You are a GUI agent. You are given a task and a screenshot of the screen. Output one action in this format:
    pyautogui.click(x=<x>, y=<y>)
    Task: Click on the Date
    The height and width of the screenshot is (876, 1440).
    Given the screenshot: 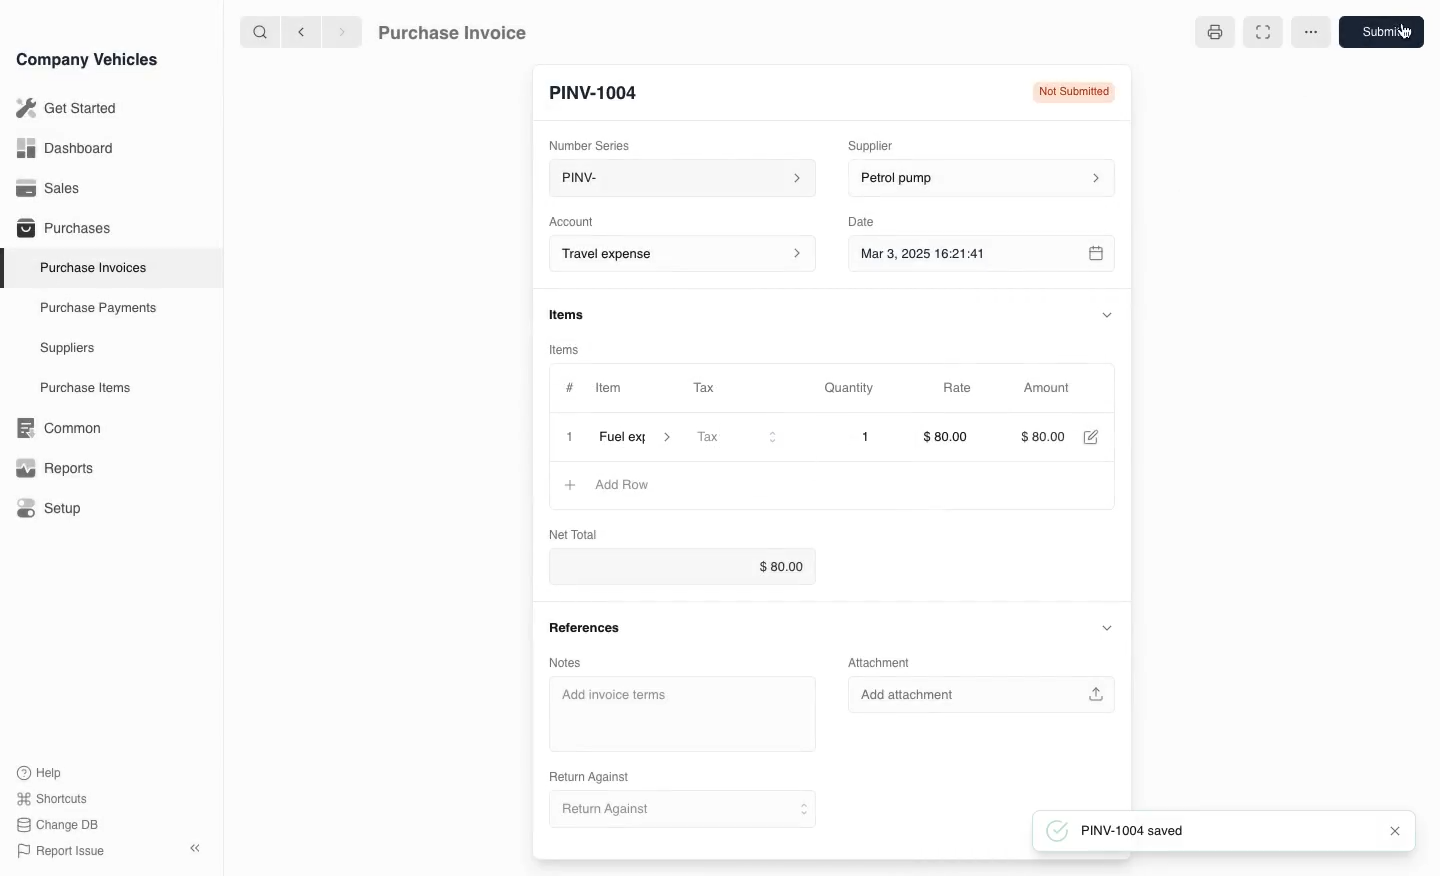 What is the action you would take?
    pyautogui.click(x=862, y=222)
    